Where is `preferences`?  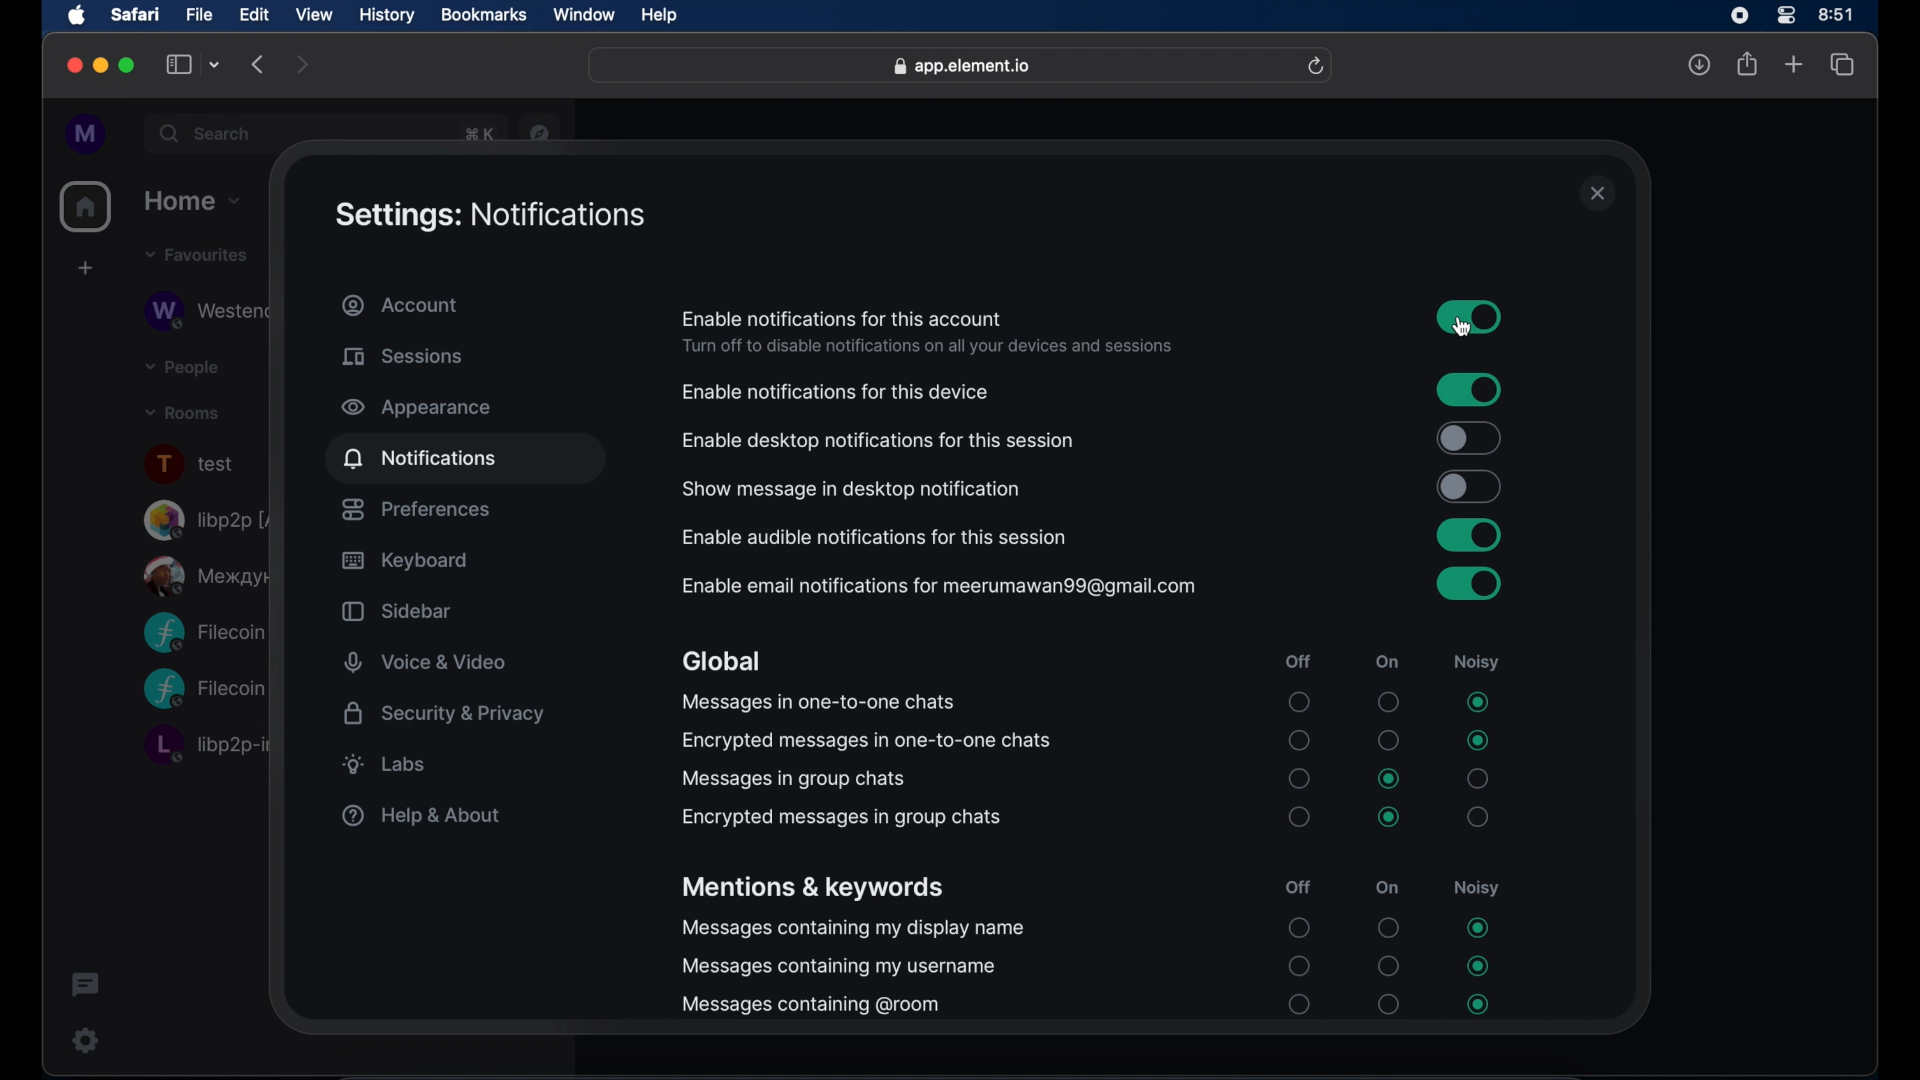
preferences is located at coordinates (416, 510).